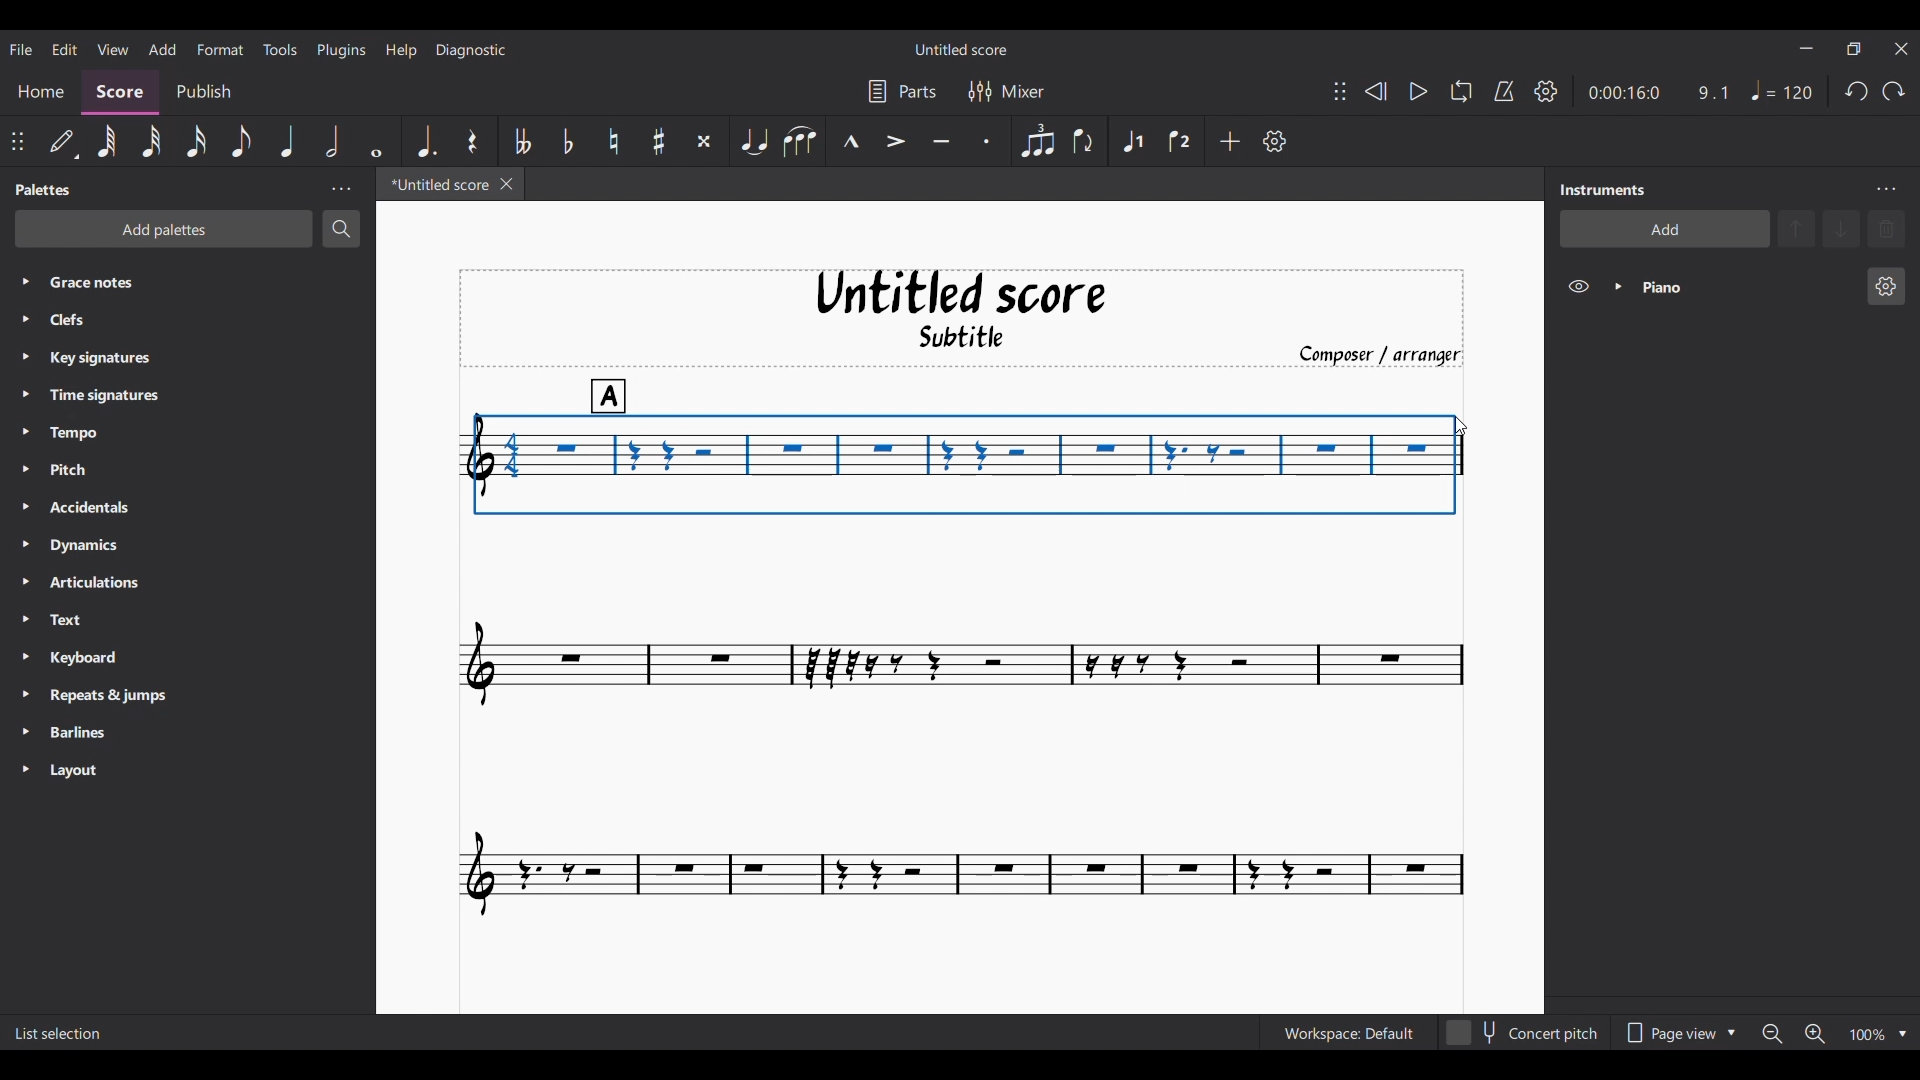  I want to click on Zoom in, so click(1814, 1034).